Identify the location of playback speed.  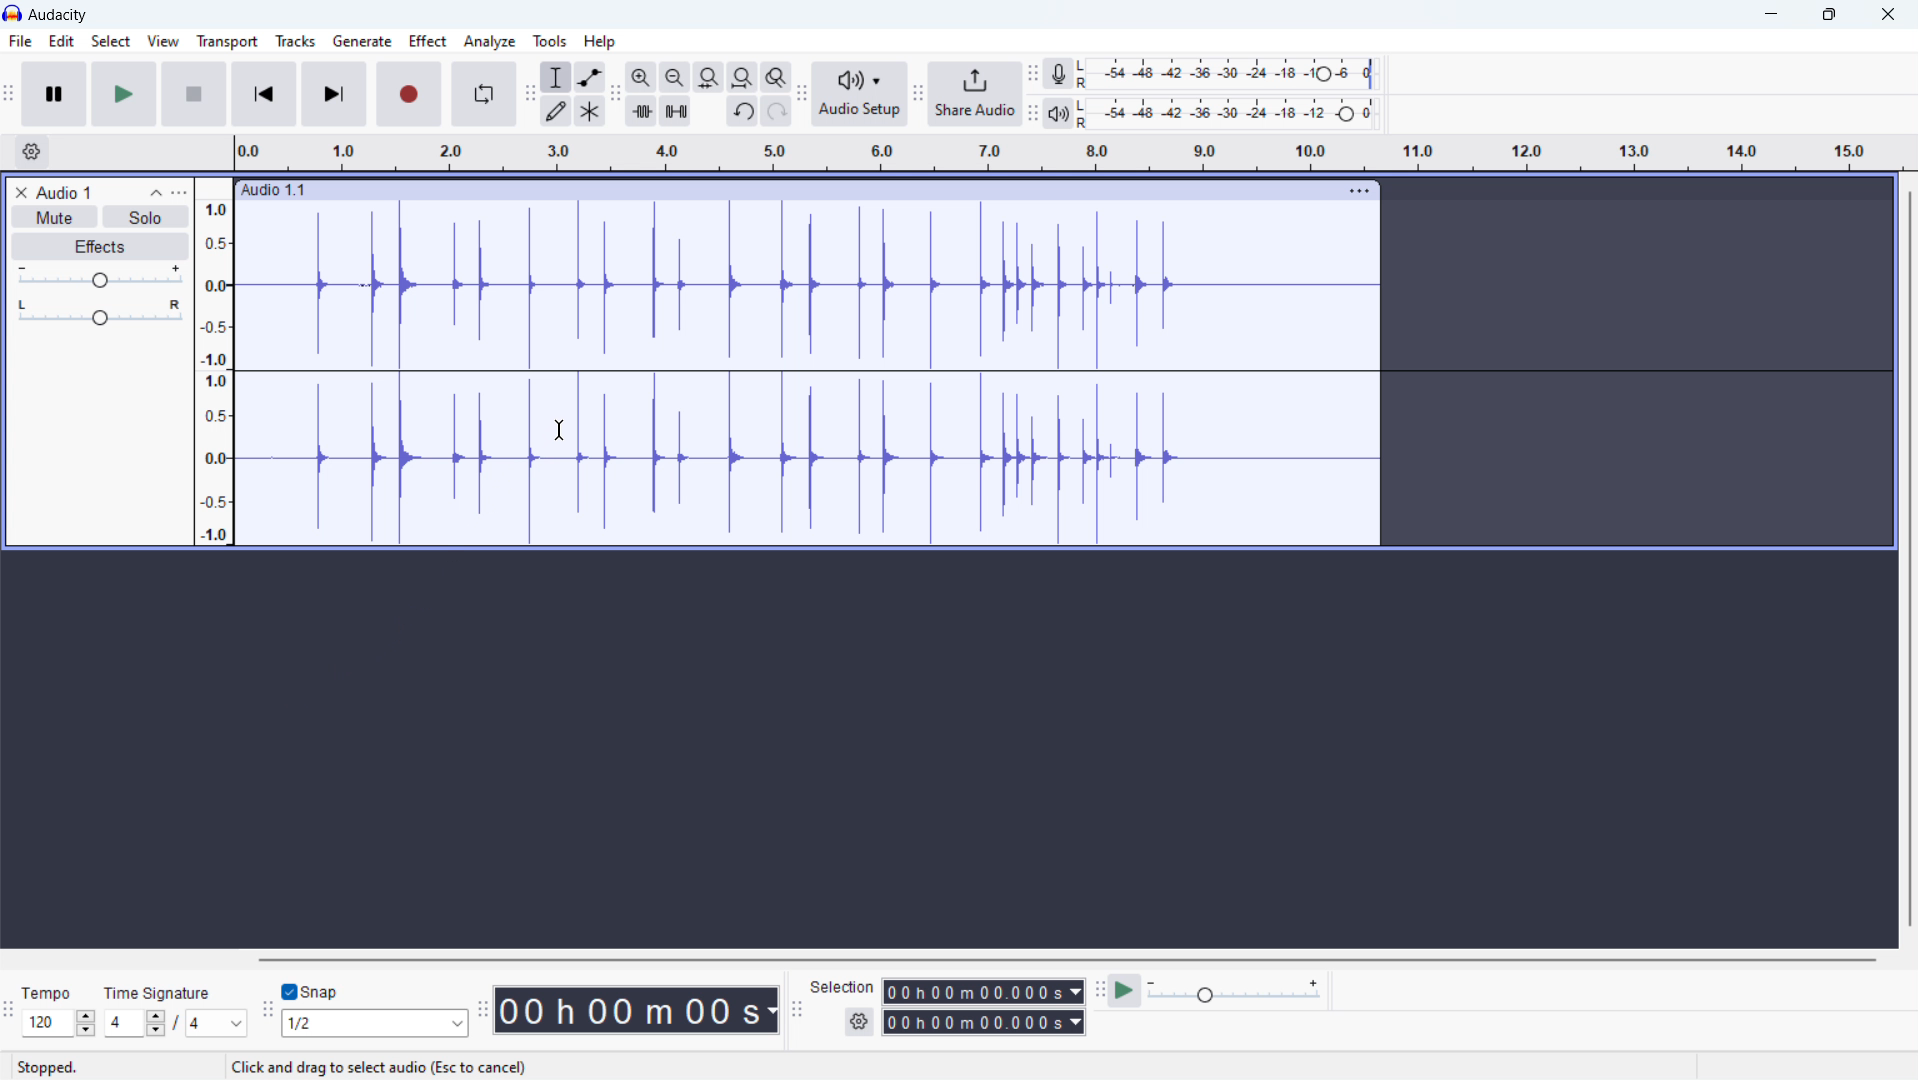
(1236, 990).